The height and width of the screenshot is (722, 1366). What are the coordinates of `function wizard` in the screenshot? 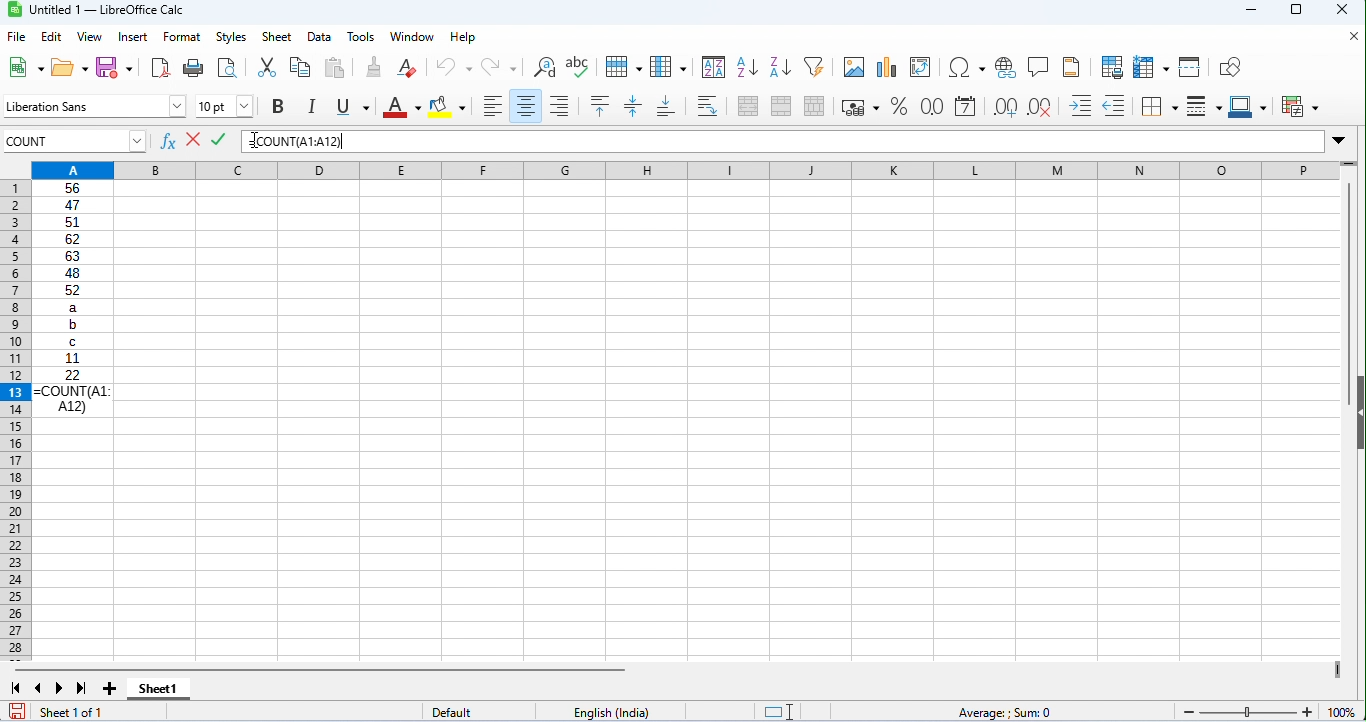 It's located at (168, 141).